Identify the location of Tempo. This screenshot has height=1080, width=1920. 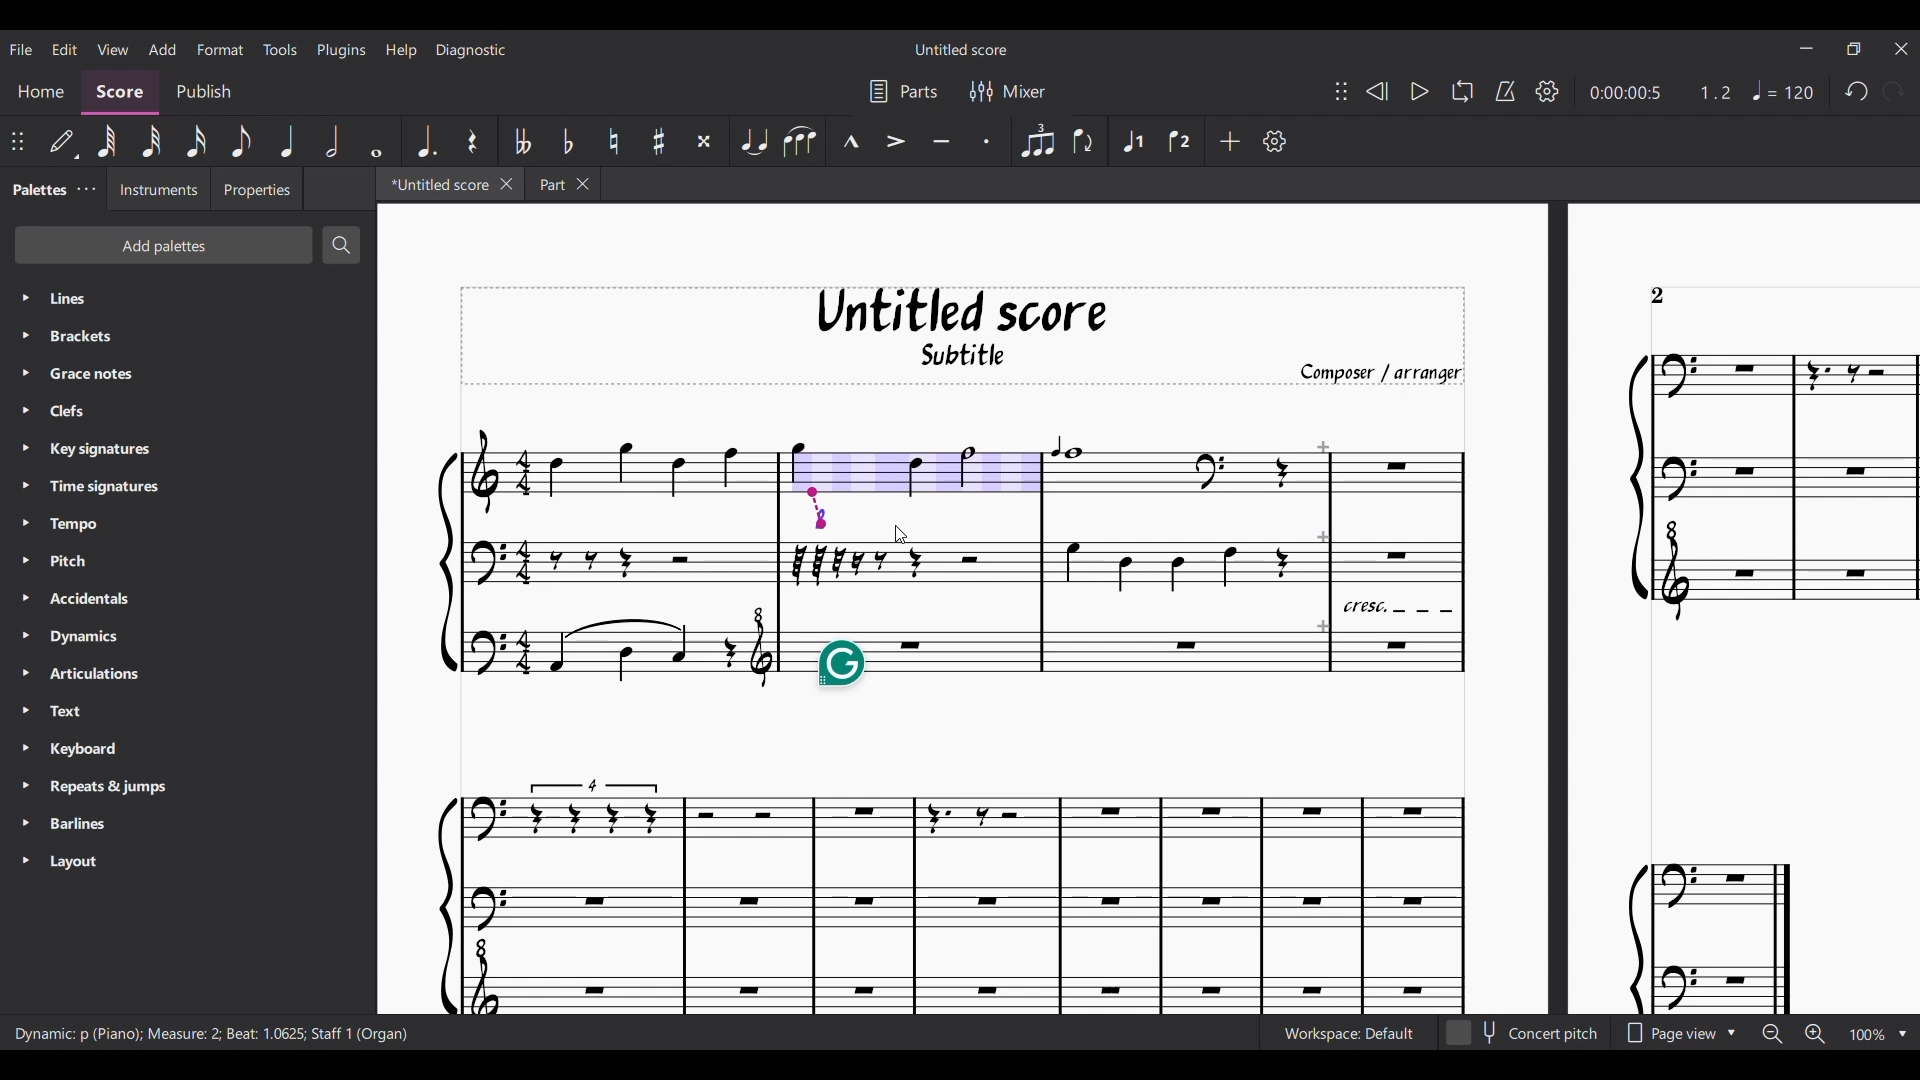
(1783, 90).